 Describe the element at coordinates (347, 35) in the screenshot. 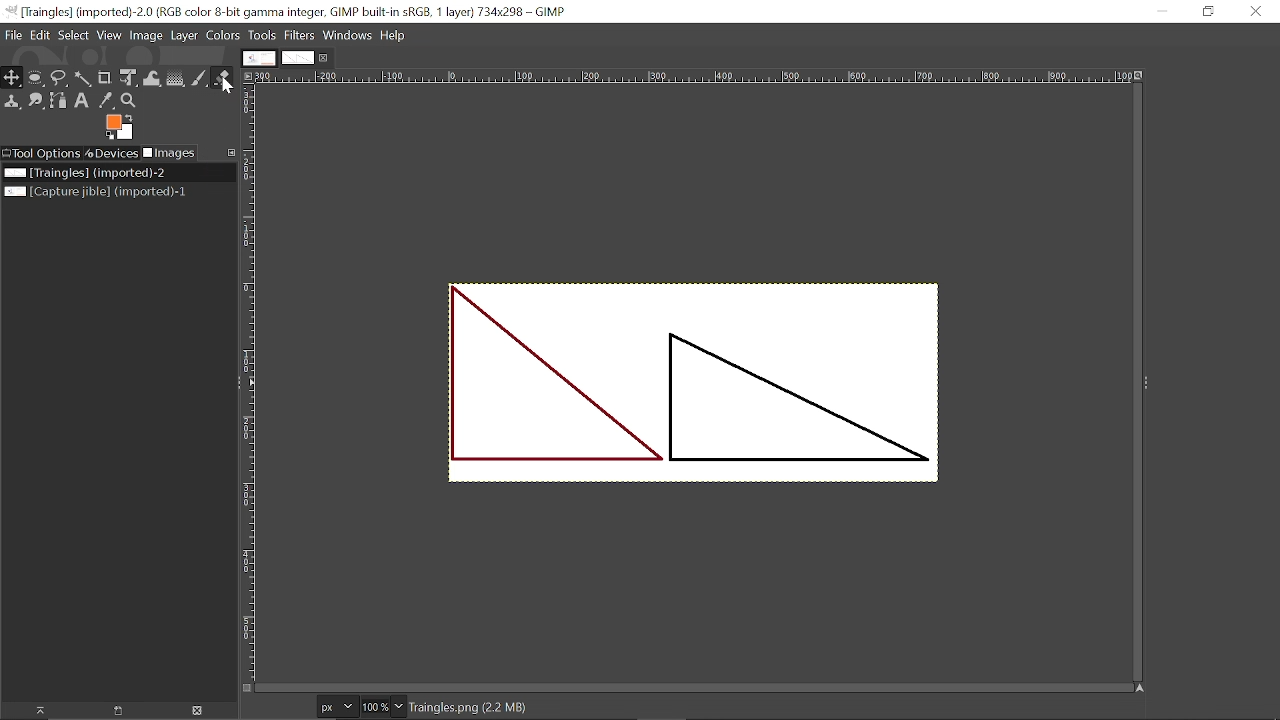

I see `Windows` at that location.